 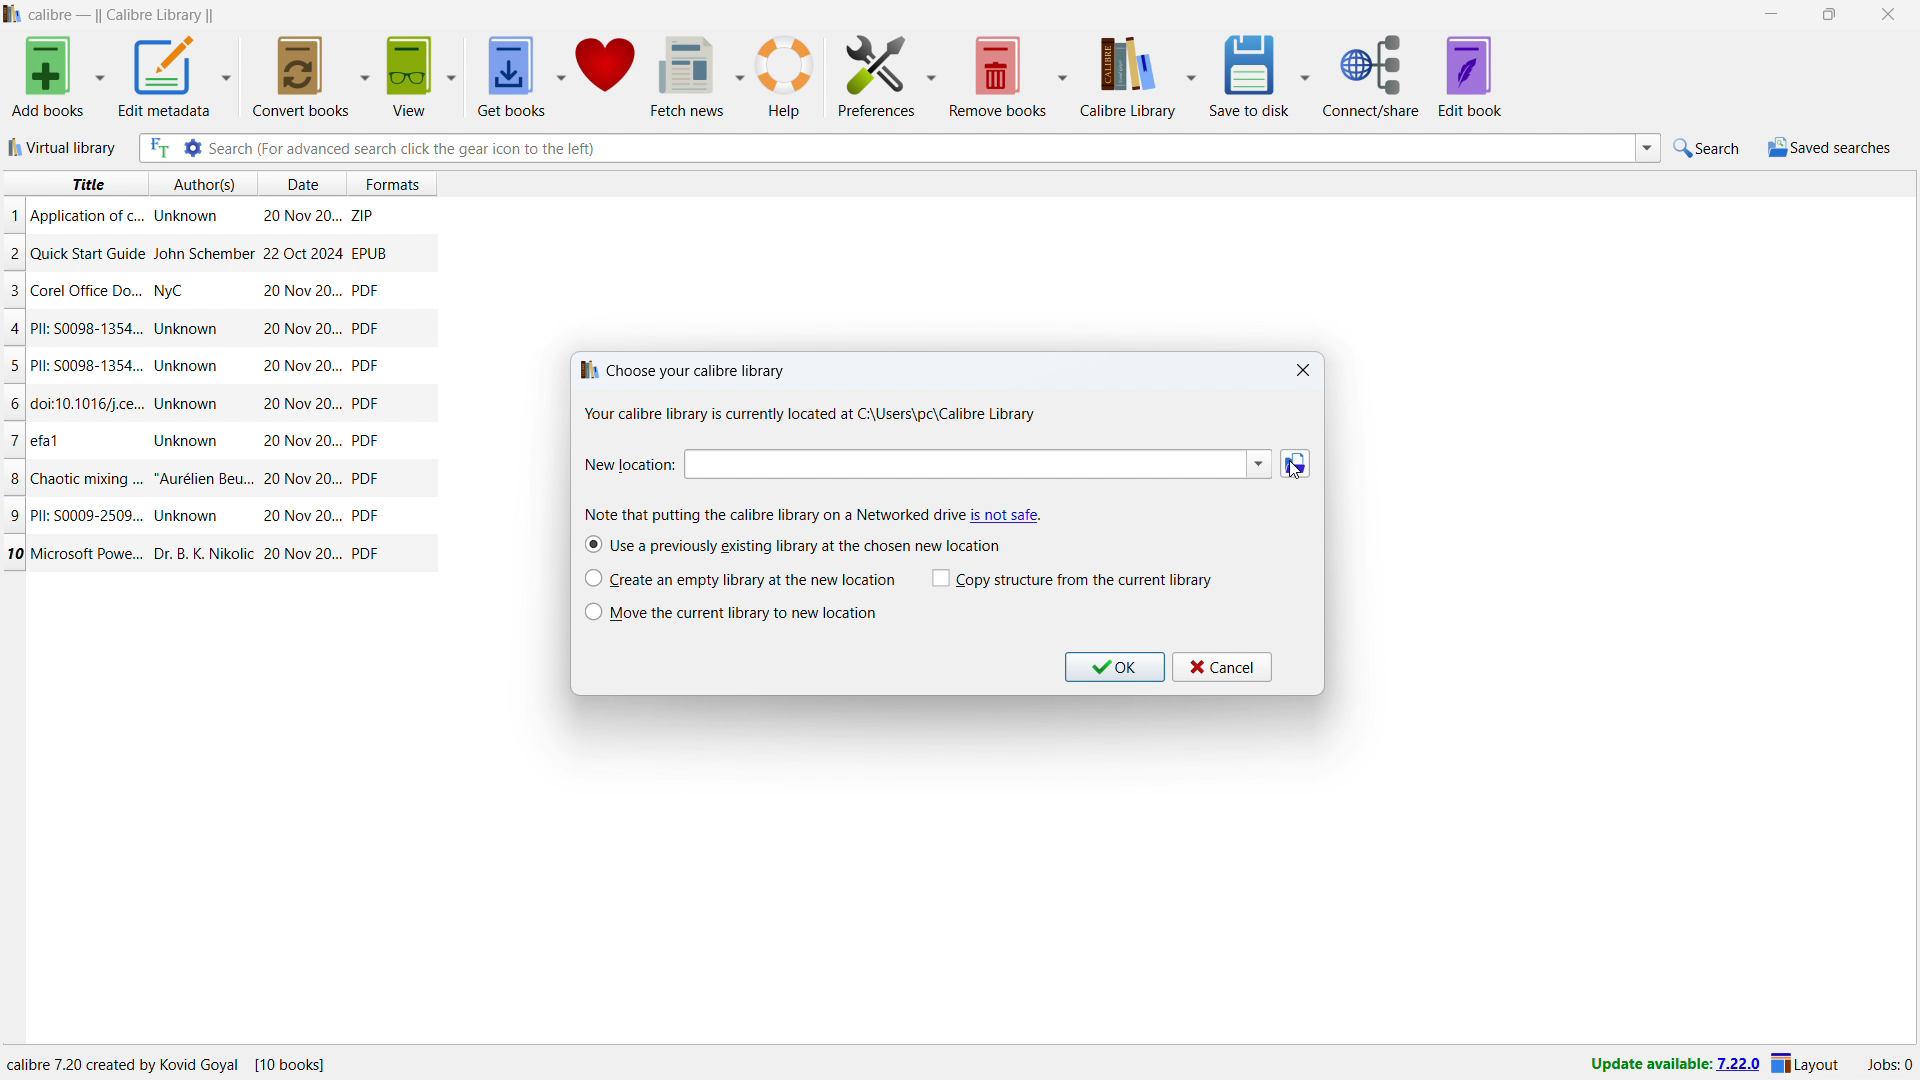 I want to click on 2, so click(x=14, y=256).